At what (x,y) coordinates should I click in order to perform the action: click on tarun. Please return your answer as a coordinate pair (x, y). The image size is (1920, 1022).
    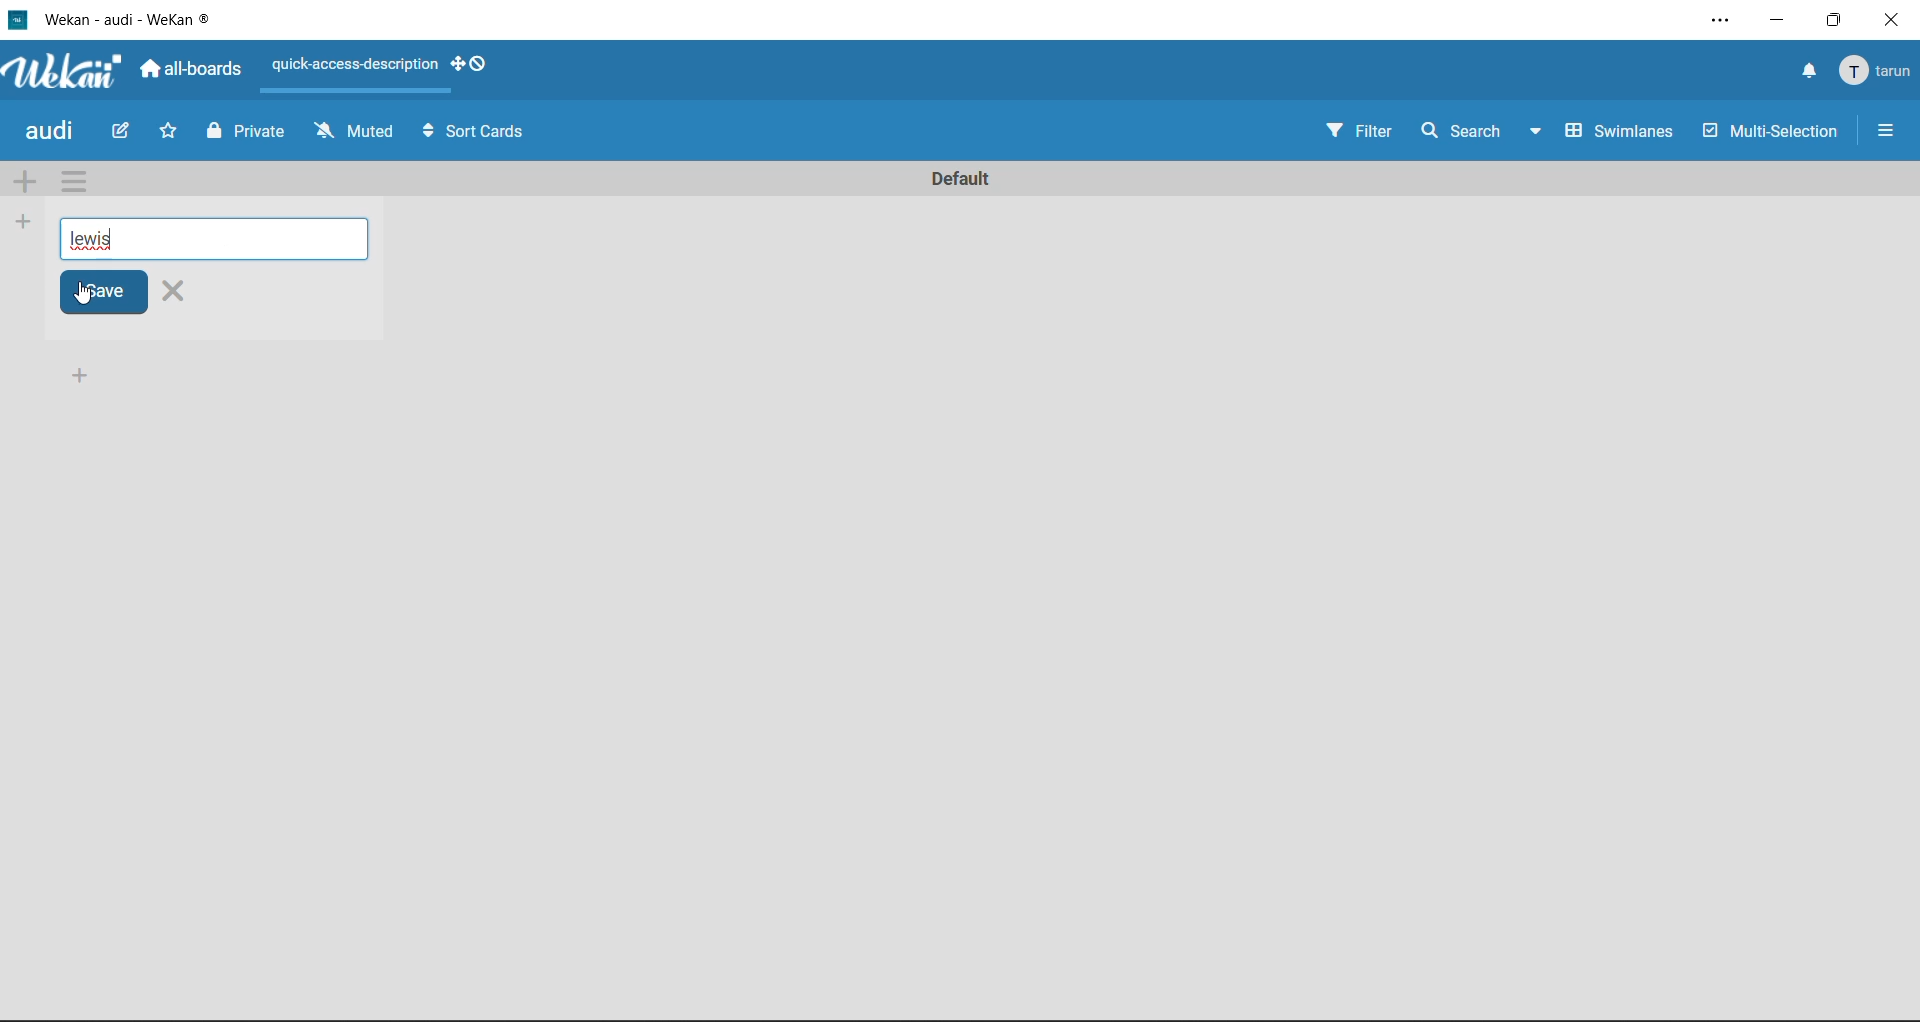
    Looking at the image, I should click on (1878, 76).